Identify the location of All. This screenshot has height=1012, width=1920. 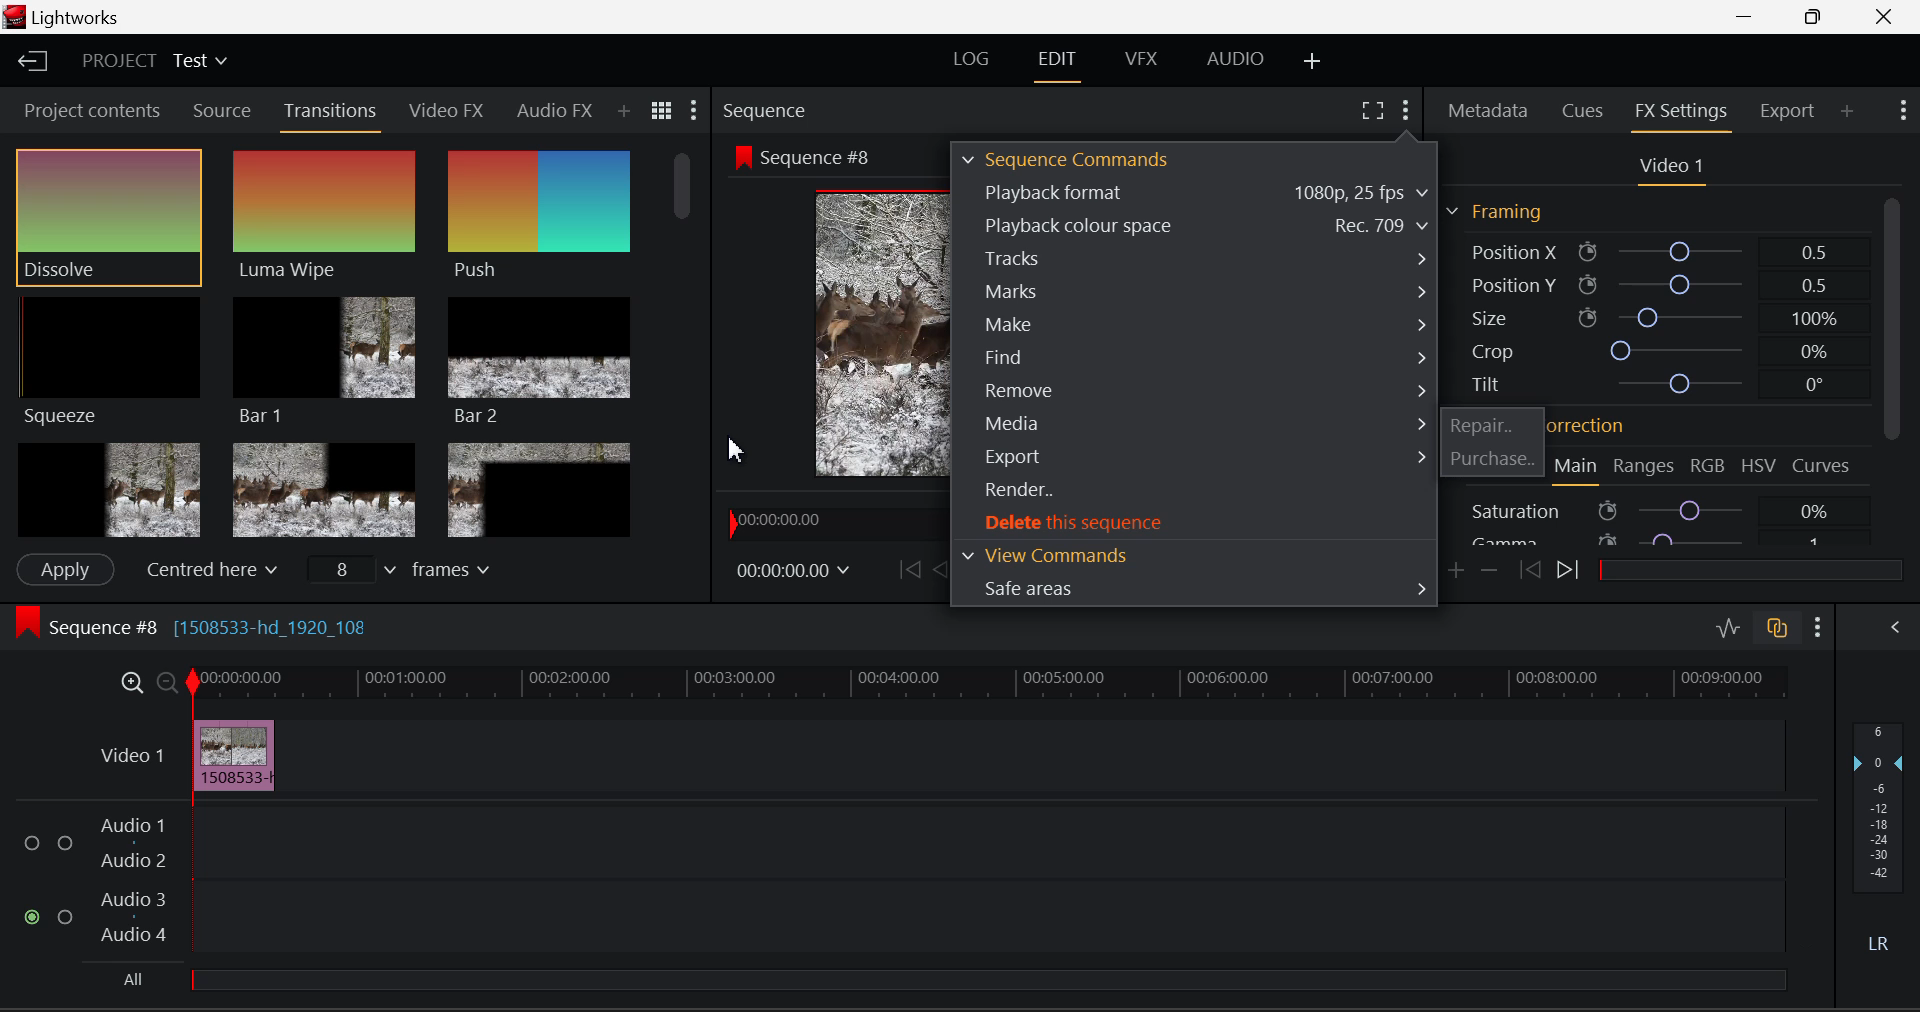
(137, 974).